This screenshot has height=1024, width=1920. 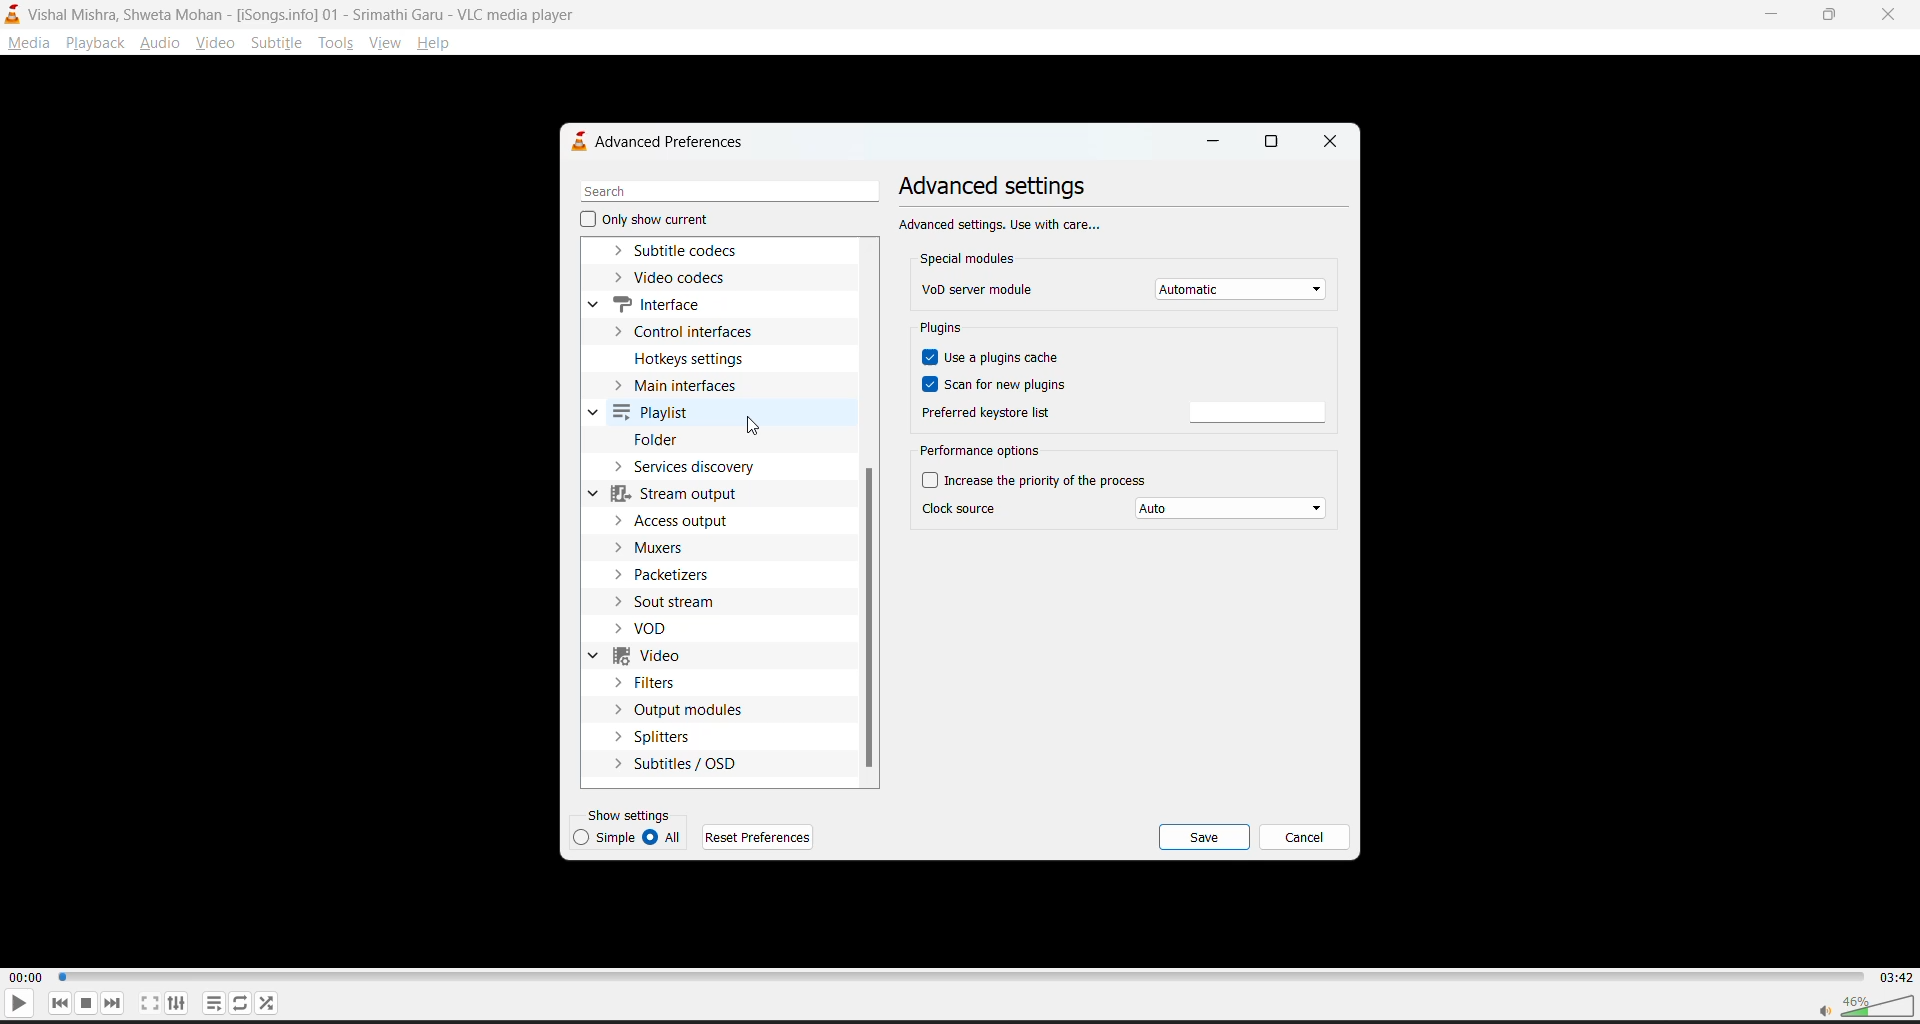 What do you see at coordinates (147, 1003) in the screenshot?
I see `fullscreen` at bounding box center [147, 1003].